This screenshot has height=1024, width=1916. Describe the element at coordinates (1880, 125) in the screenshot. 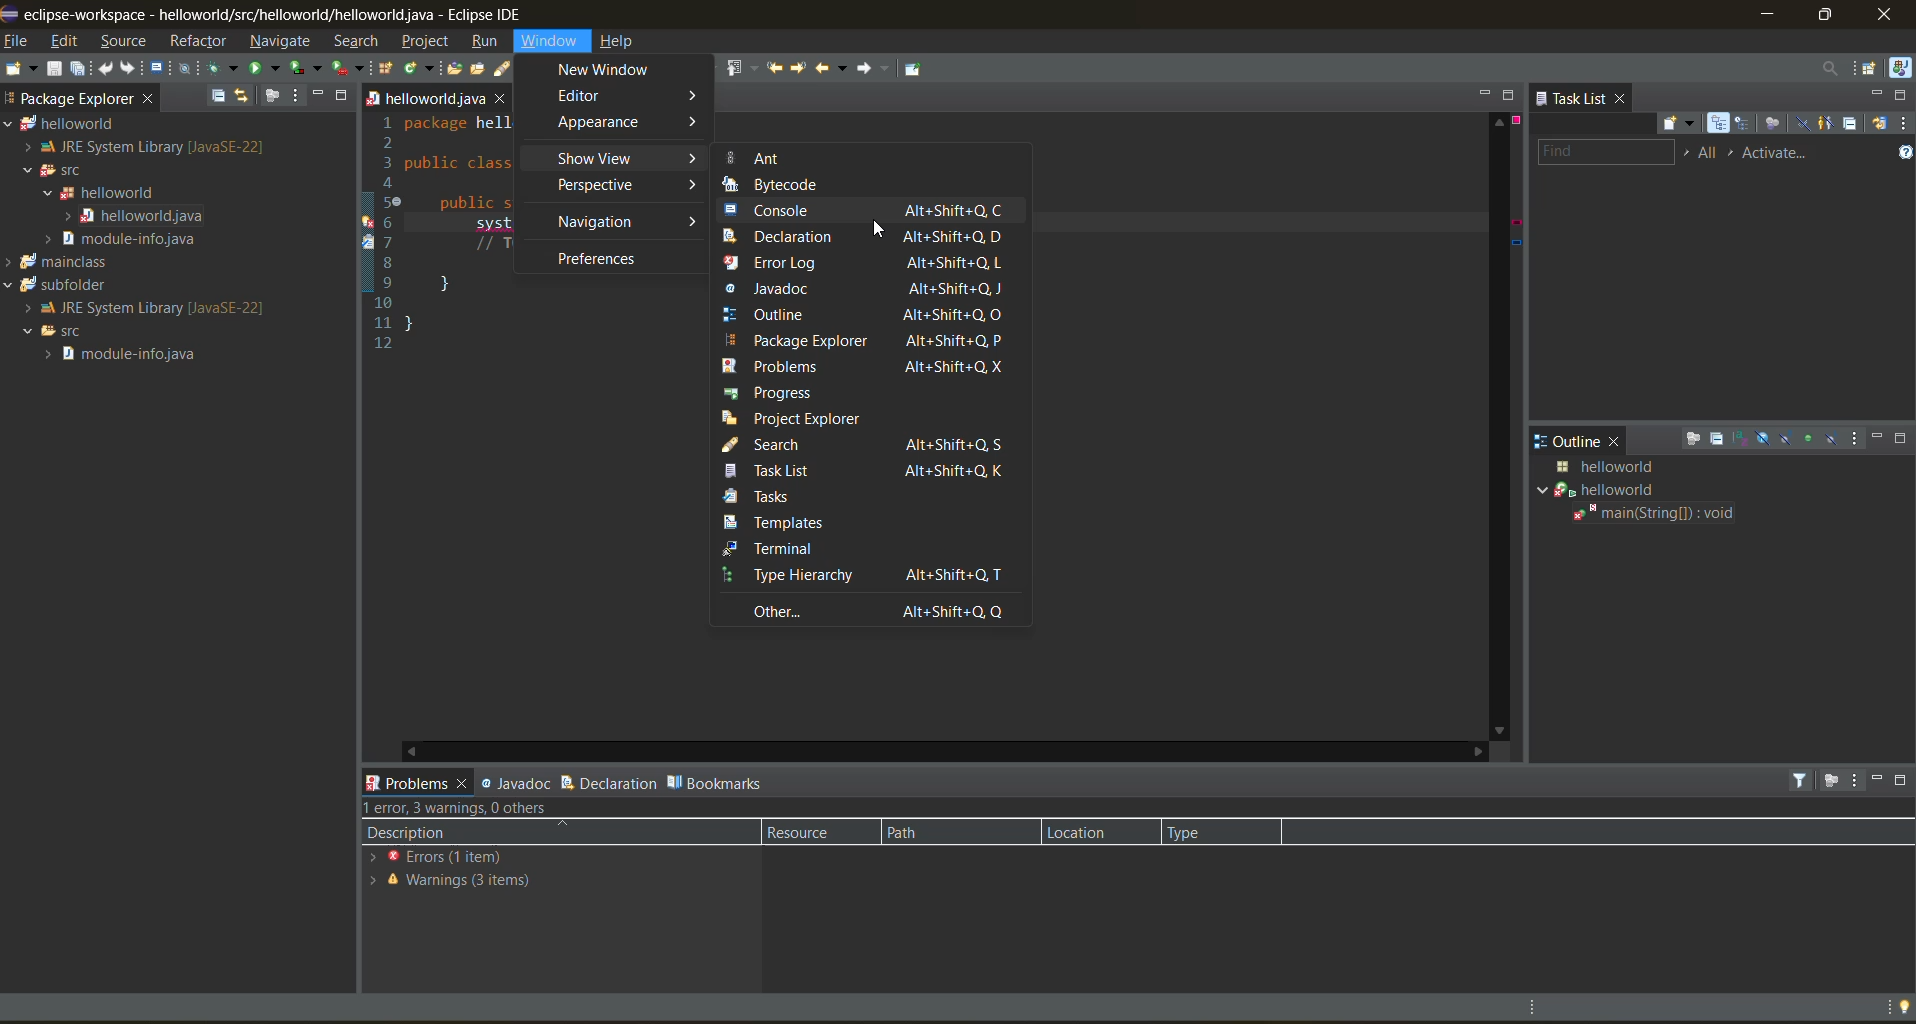

I see `synchronize changed` at that location.